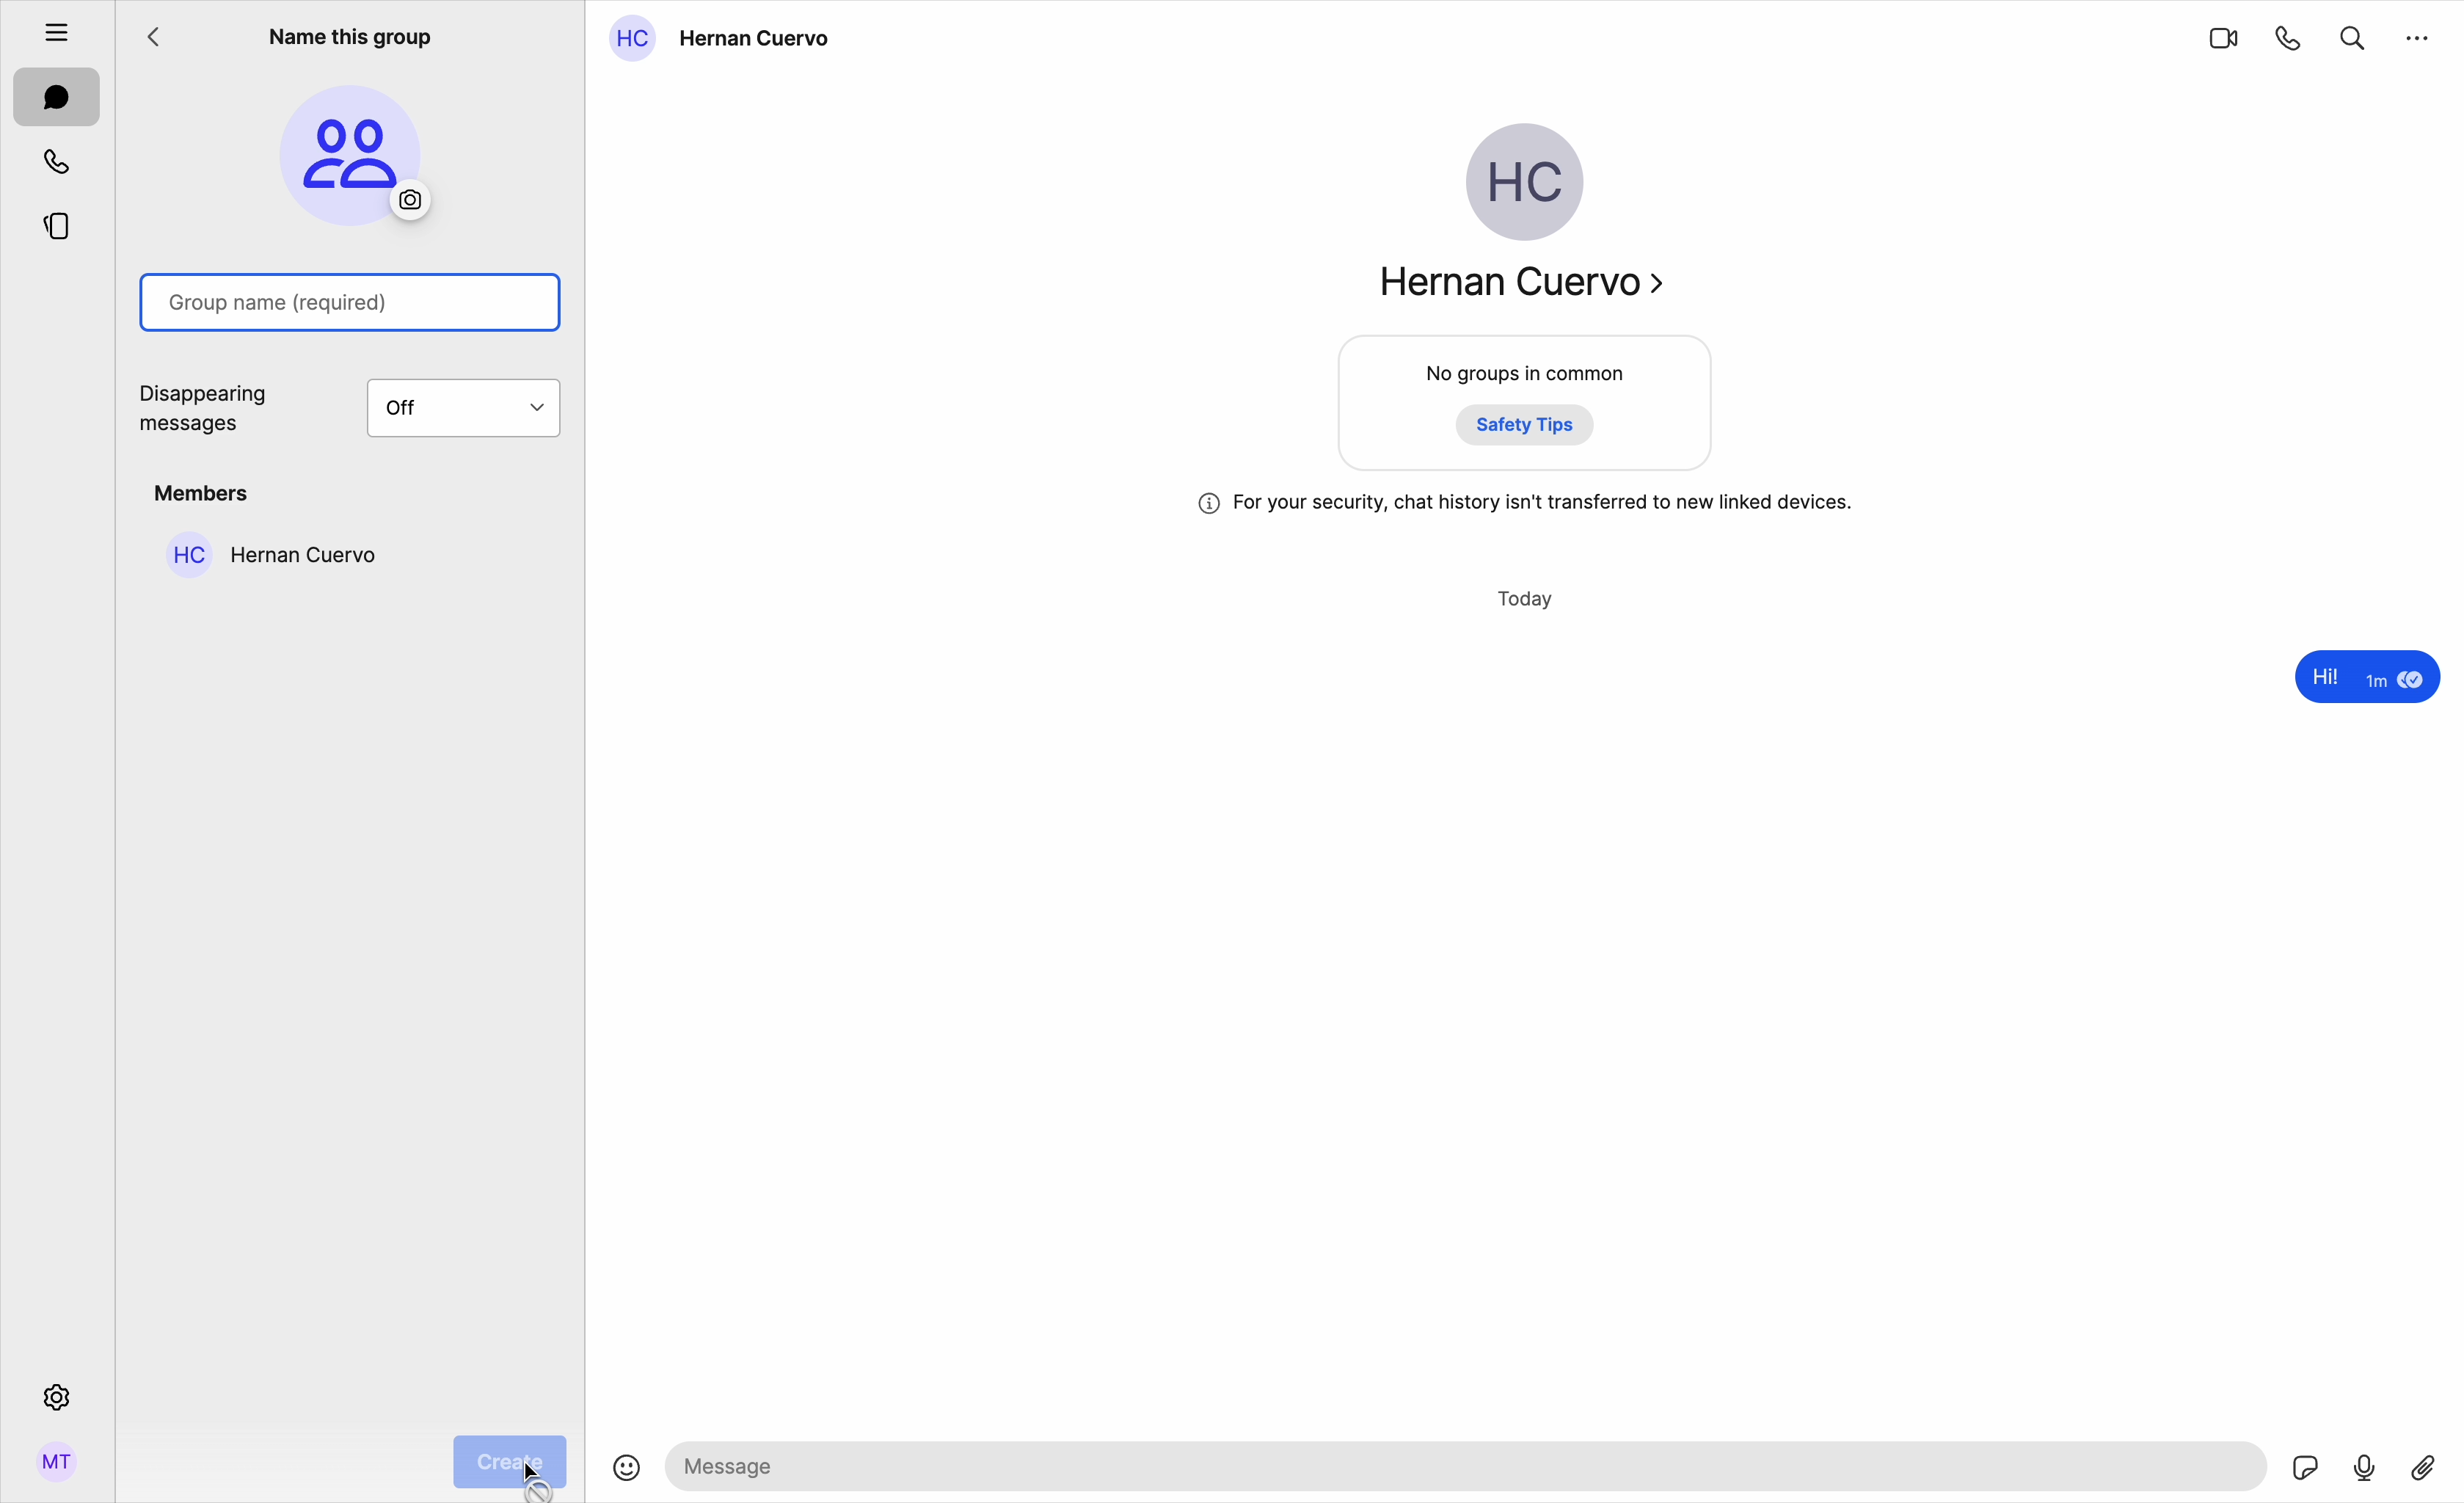 This screenshot has width=2464, height=1503. Describe the element at coordinates (1517, 221) in the screenshot. I see `Hernan Cuervo profile` at that location.